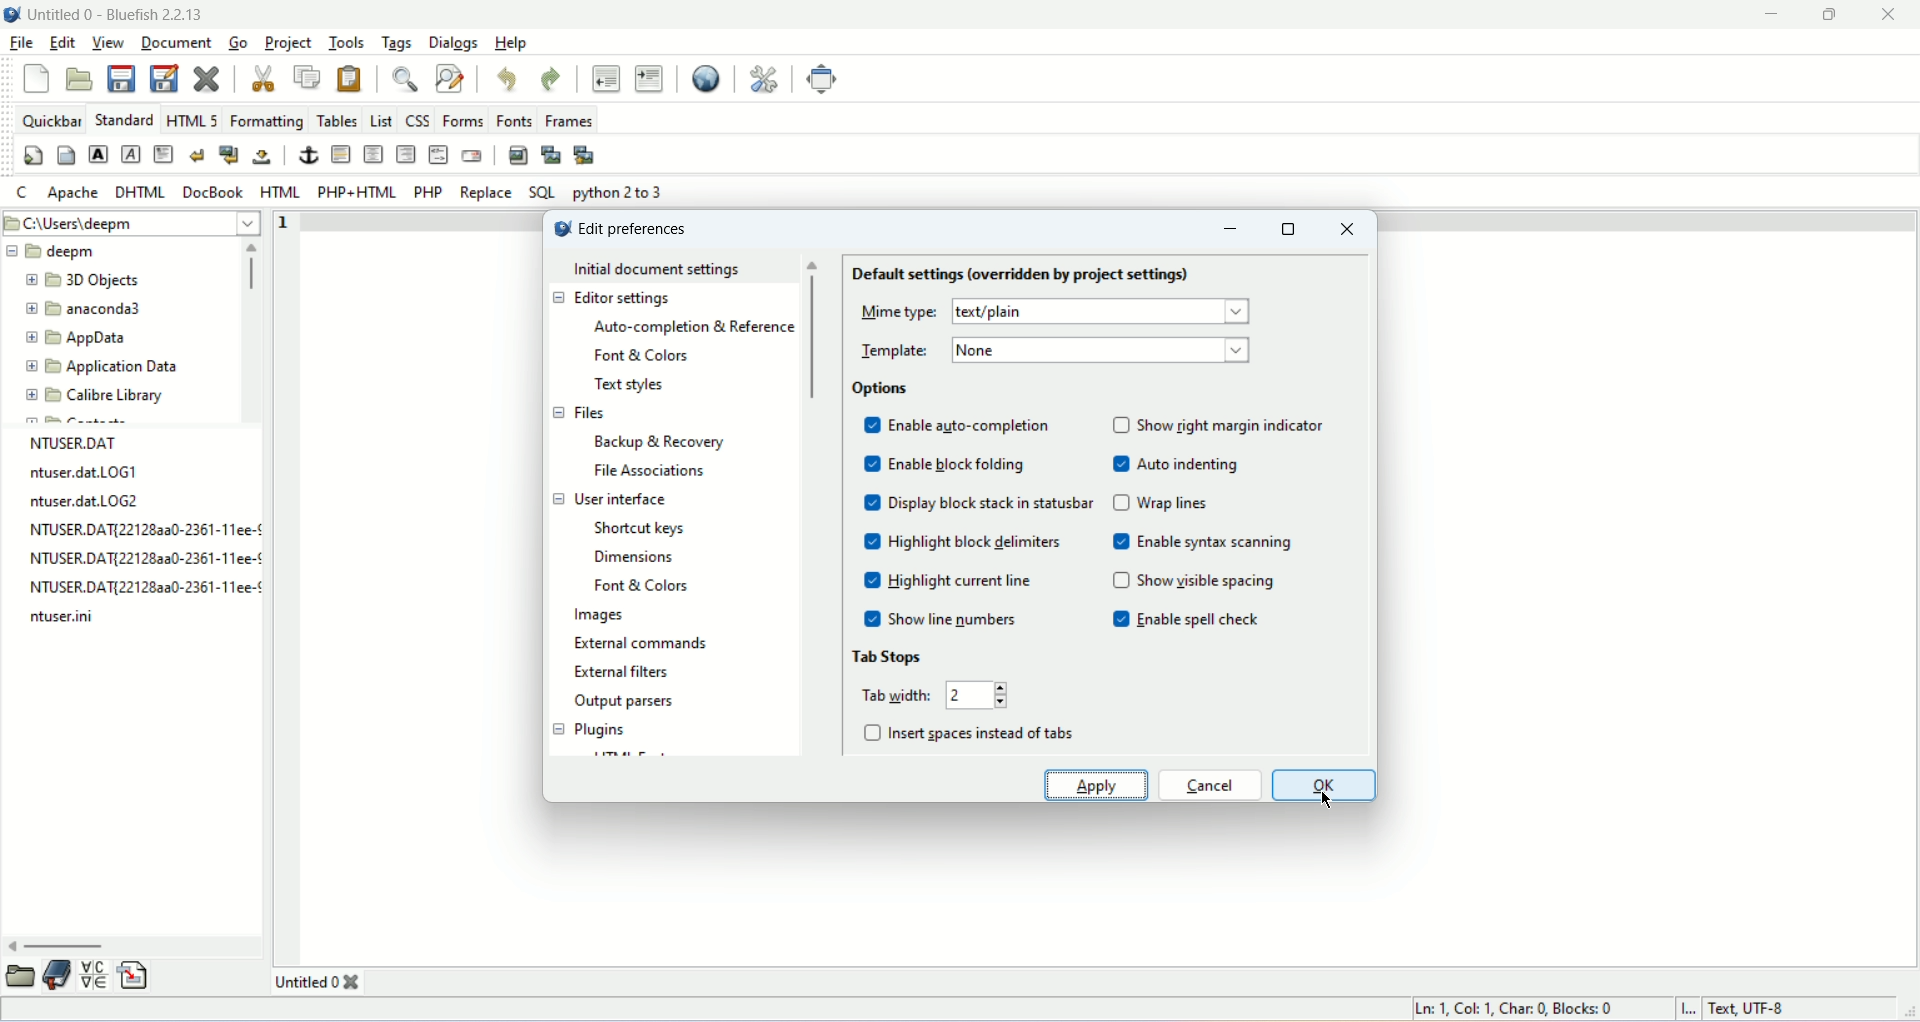  What do you see at coordinates (138, 588) in the screenshot?
I see `NTUSER.DAT{22128aa0-2361-11ee-¢` at bounding box center [138, 588].